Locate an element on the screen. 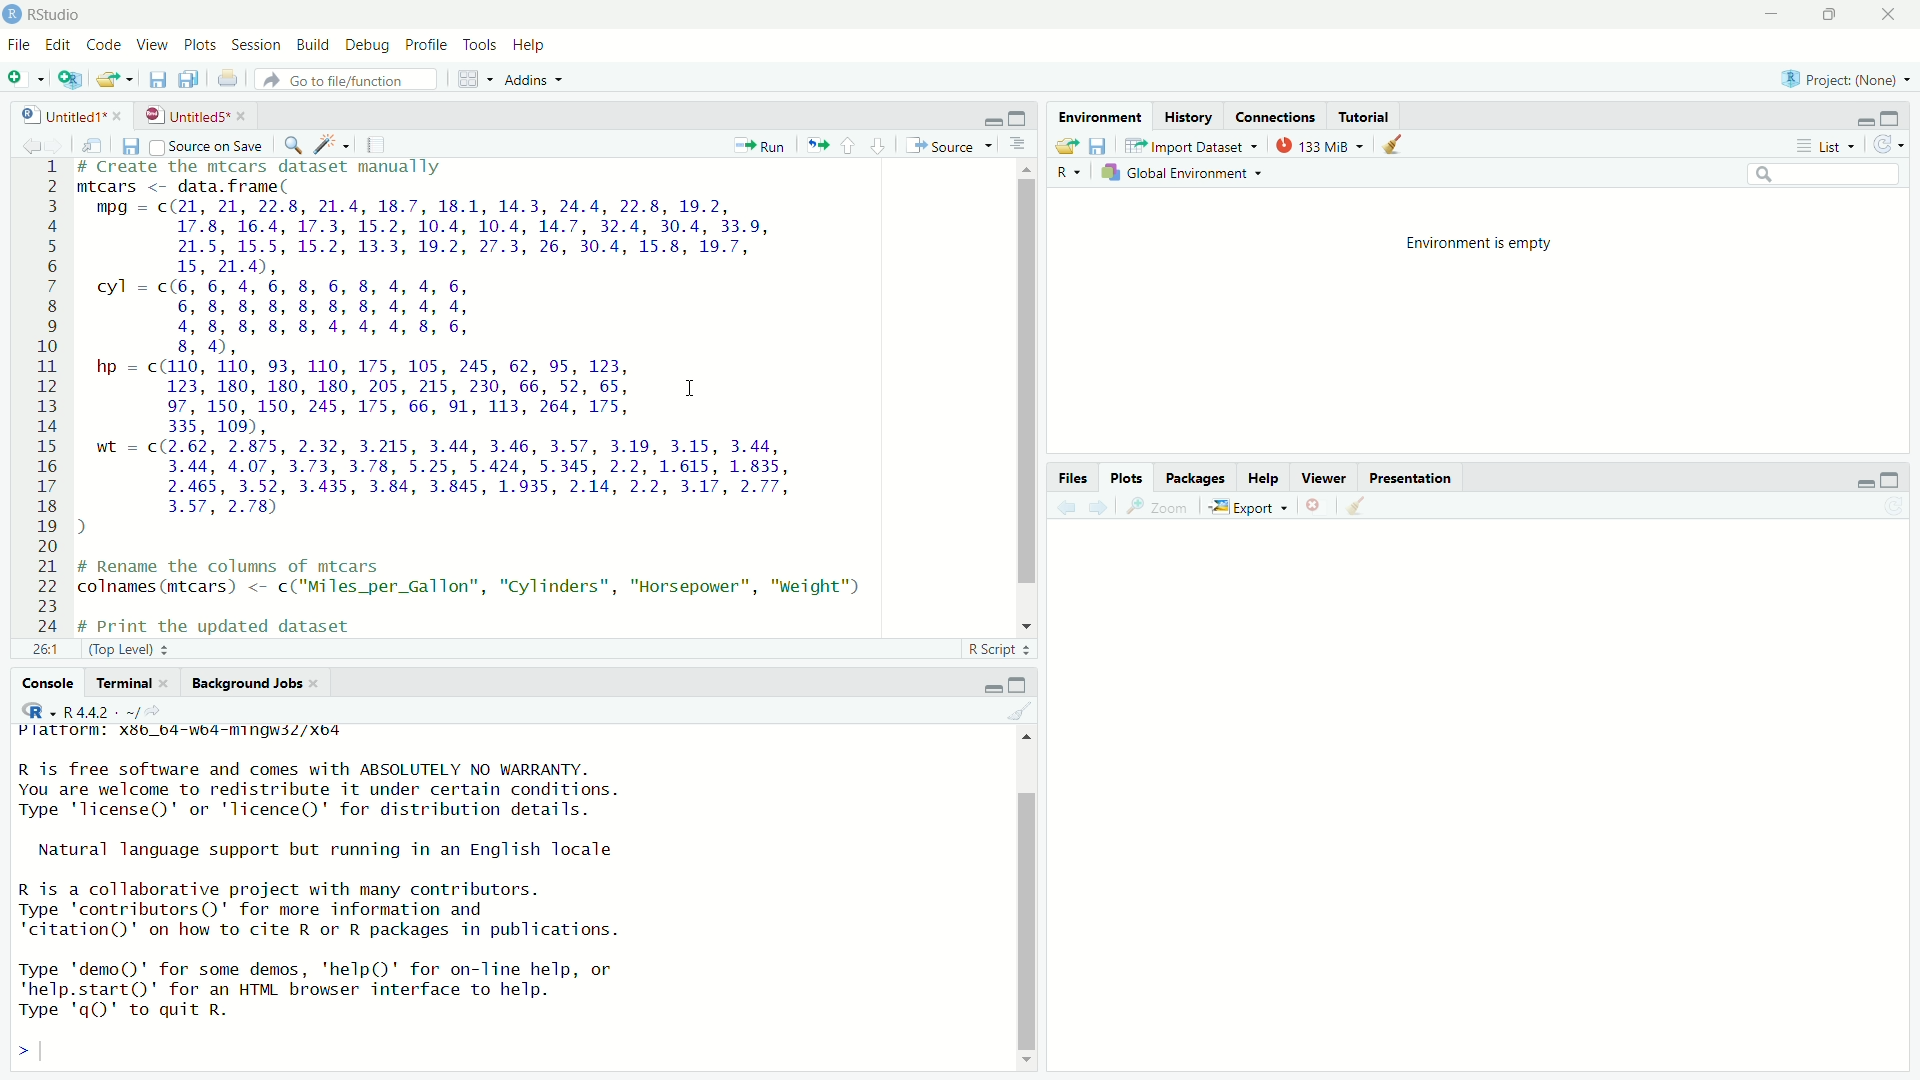 The height and width of the screenshot is (1080, 1920). Source on Save is located at coordinates (209, 146).